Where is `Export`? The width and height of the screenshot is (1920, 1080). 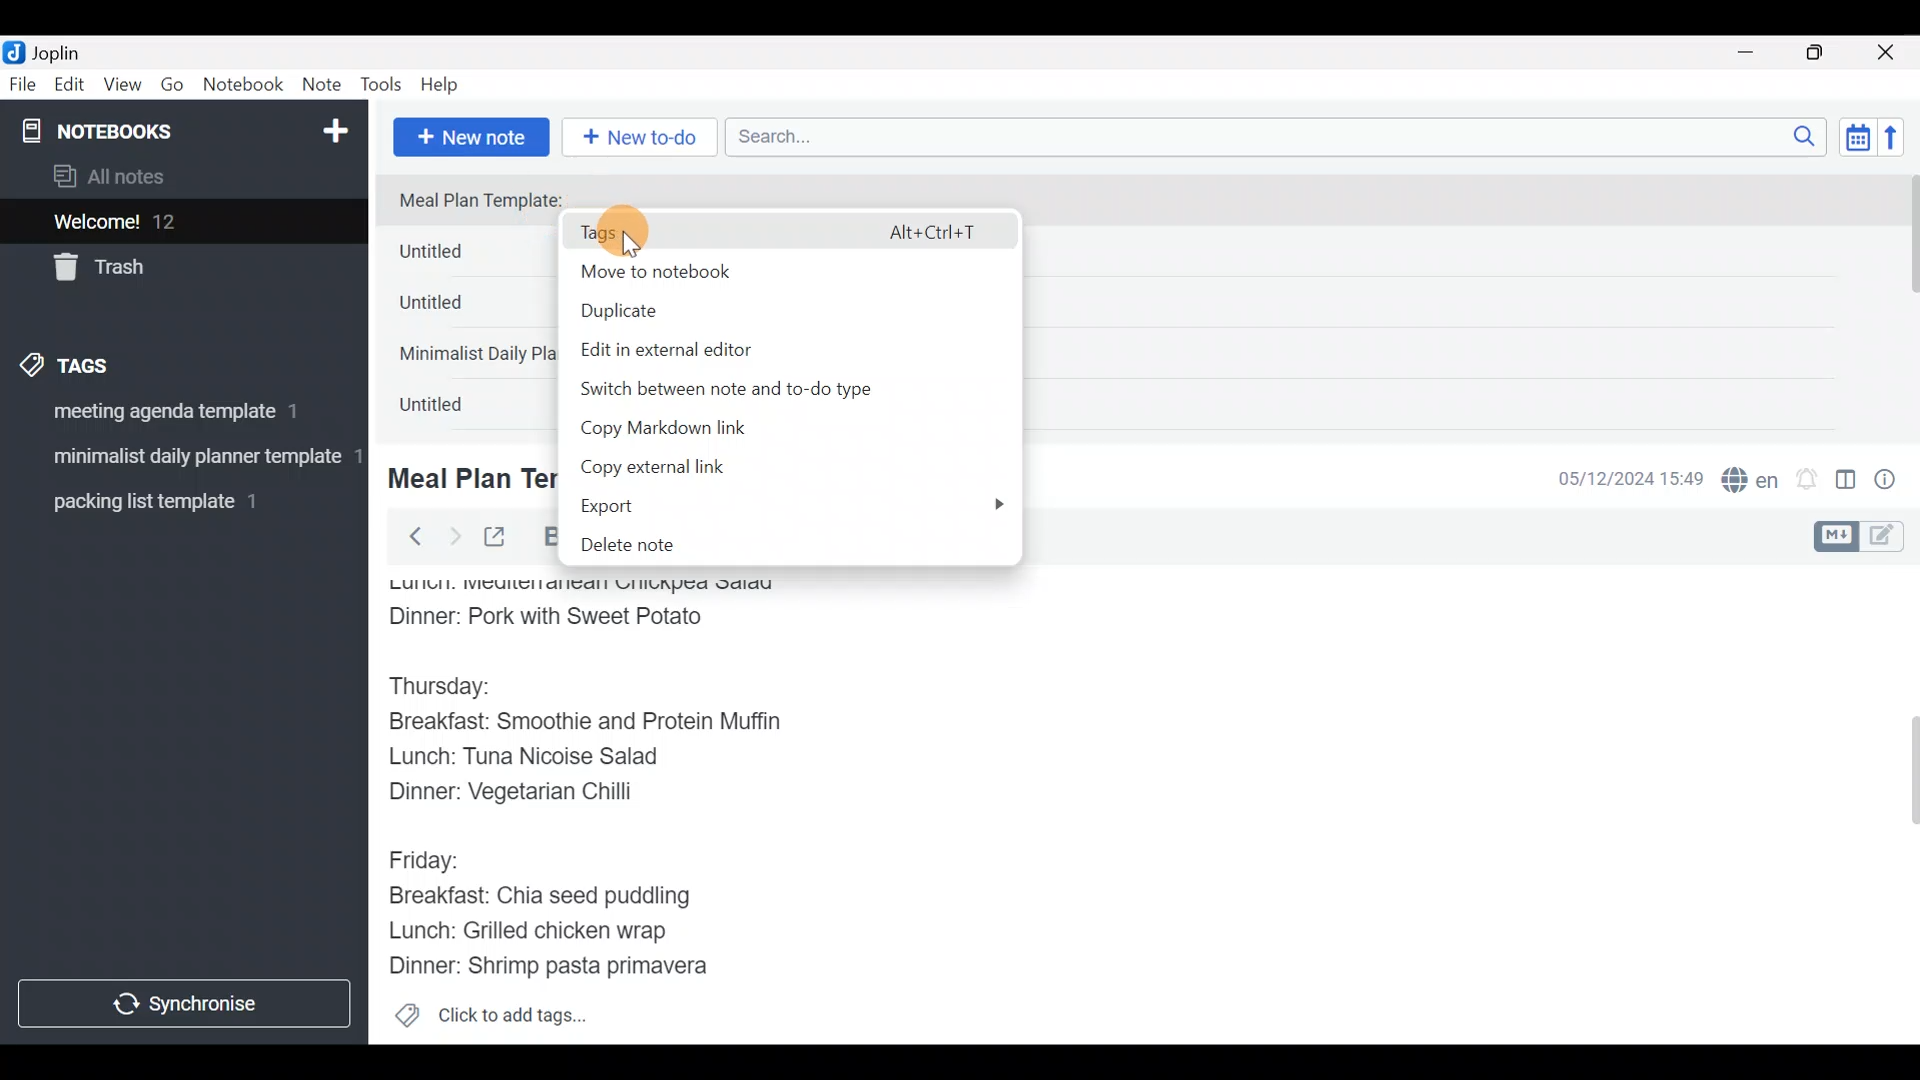 Export is located at coordinates (785, 507).